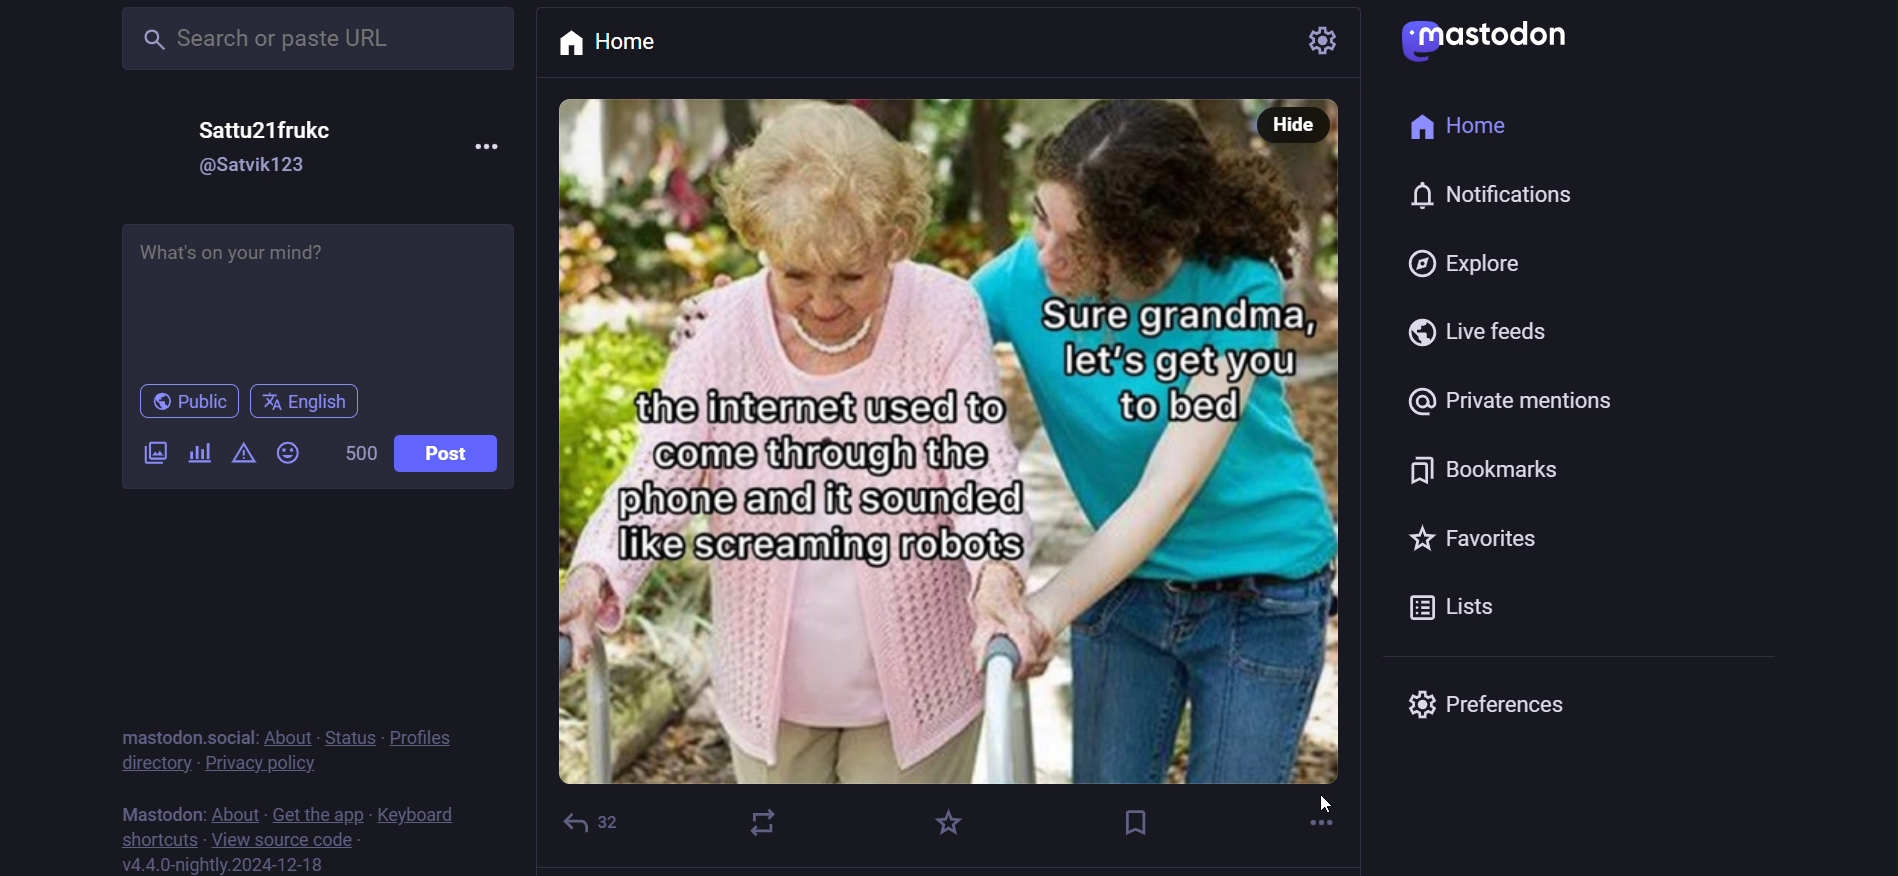 The image size is (1898, 876). Describe the element at coordinates (1454, 128) in the screenshot. I see `home` at that location.